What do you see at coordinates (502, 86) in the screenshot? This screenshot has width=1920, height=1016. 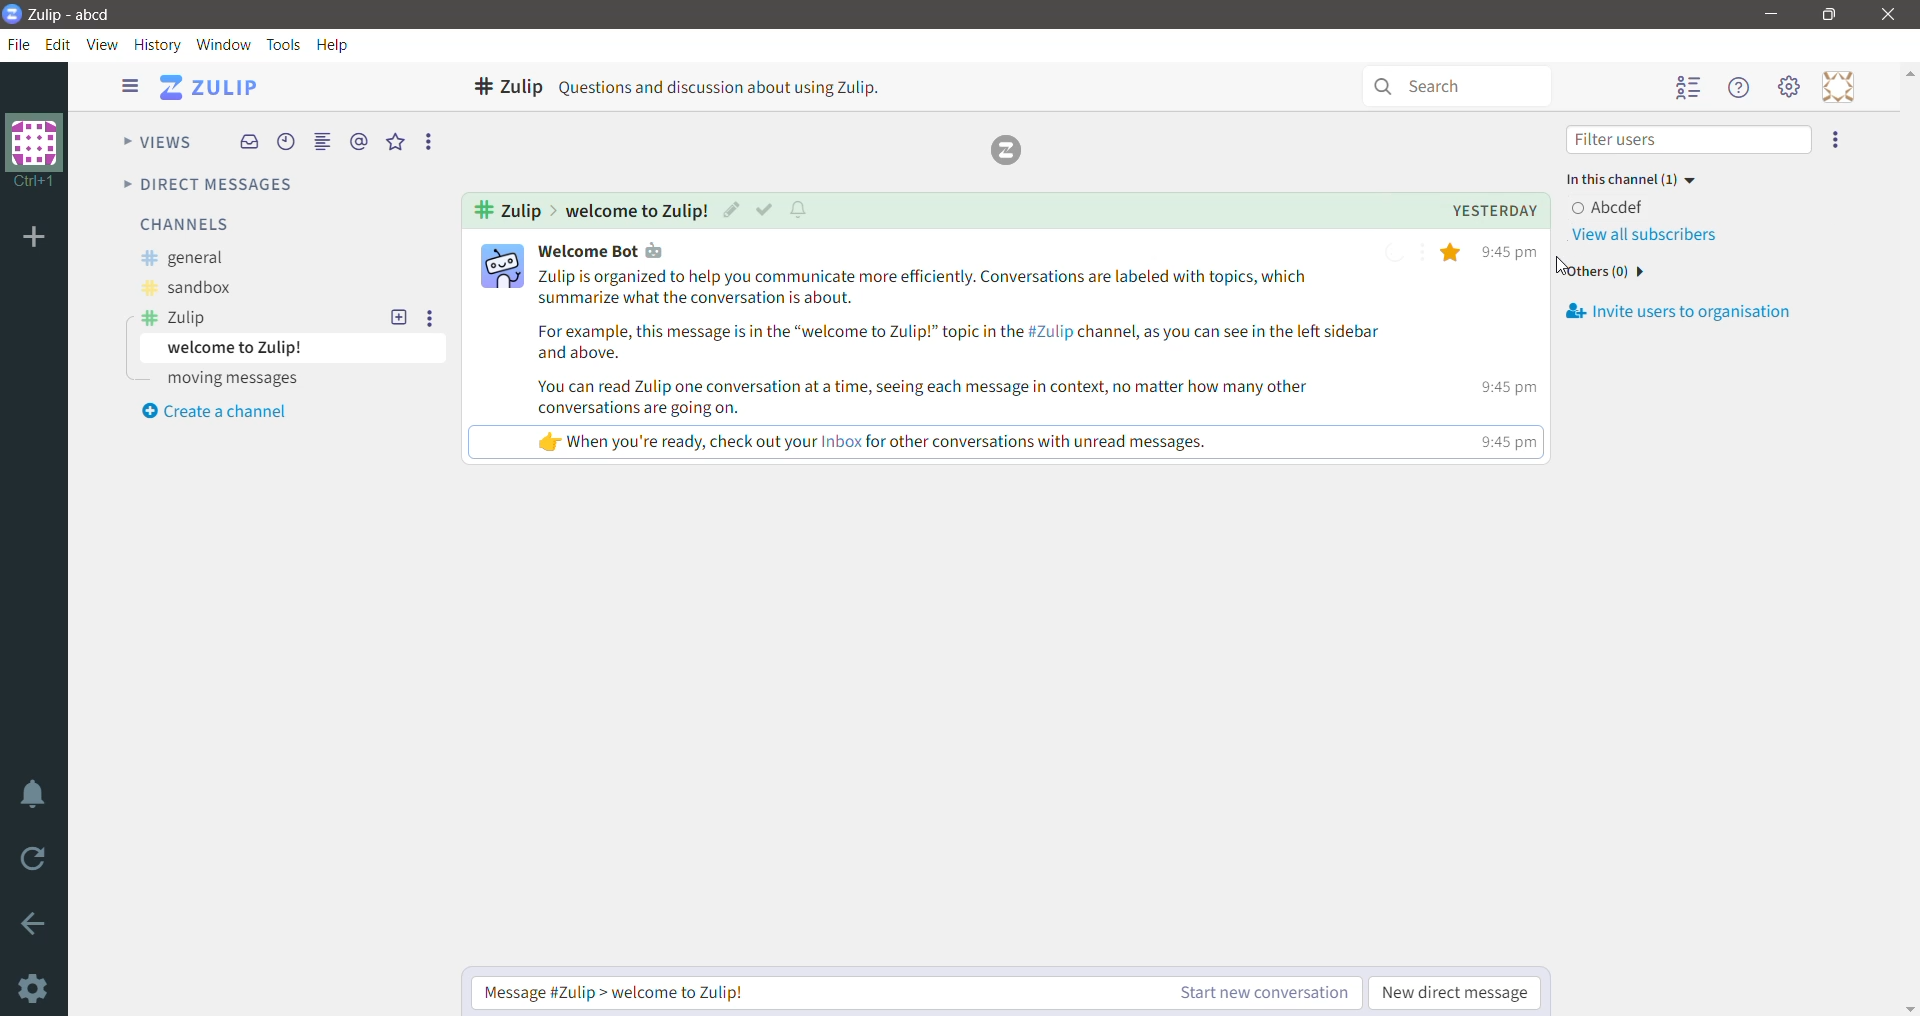 I see `Channel - Zulip` at bounding box center [502, 86].